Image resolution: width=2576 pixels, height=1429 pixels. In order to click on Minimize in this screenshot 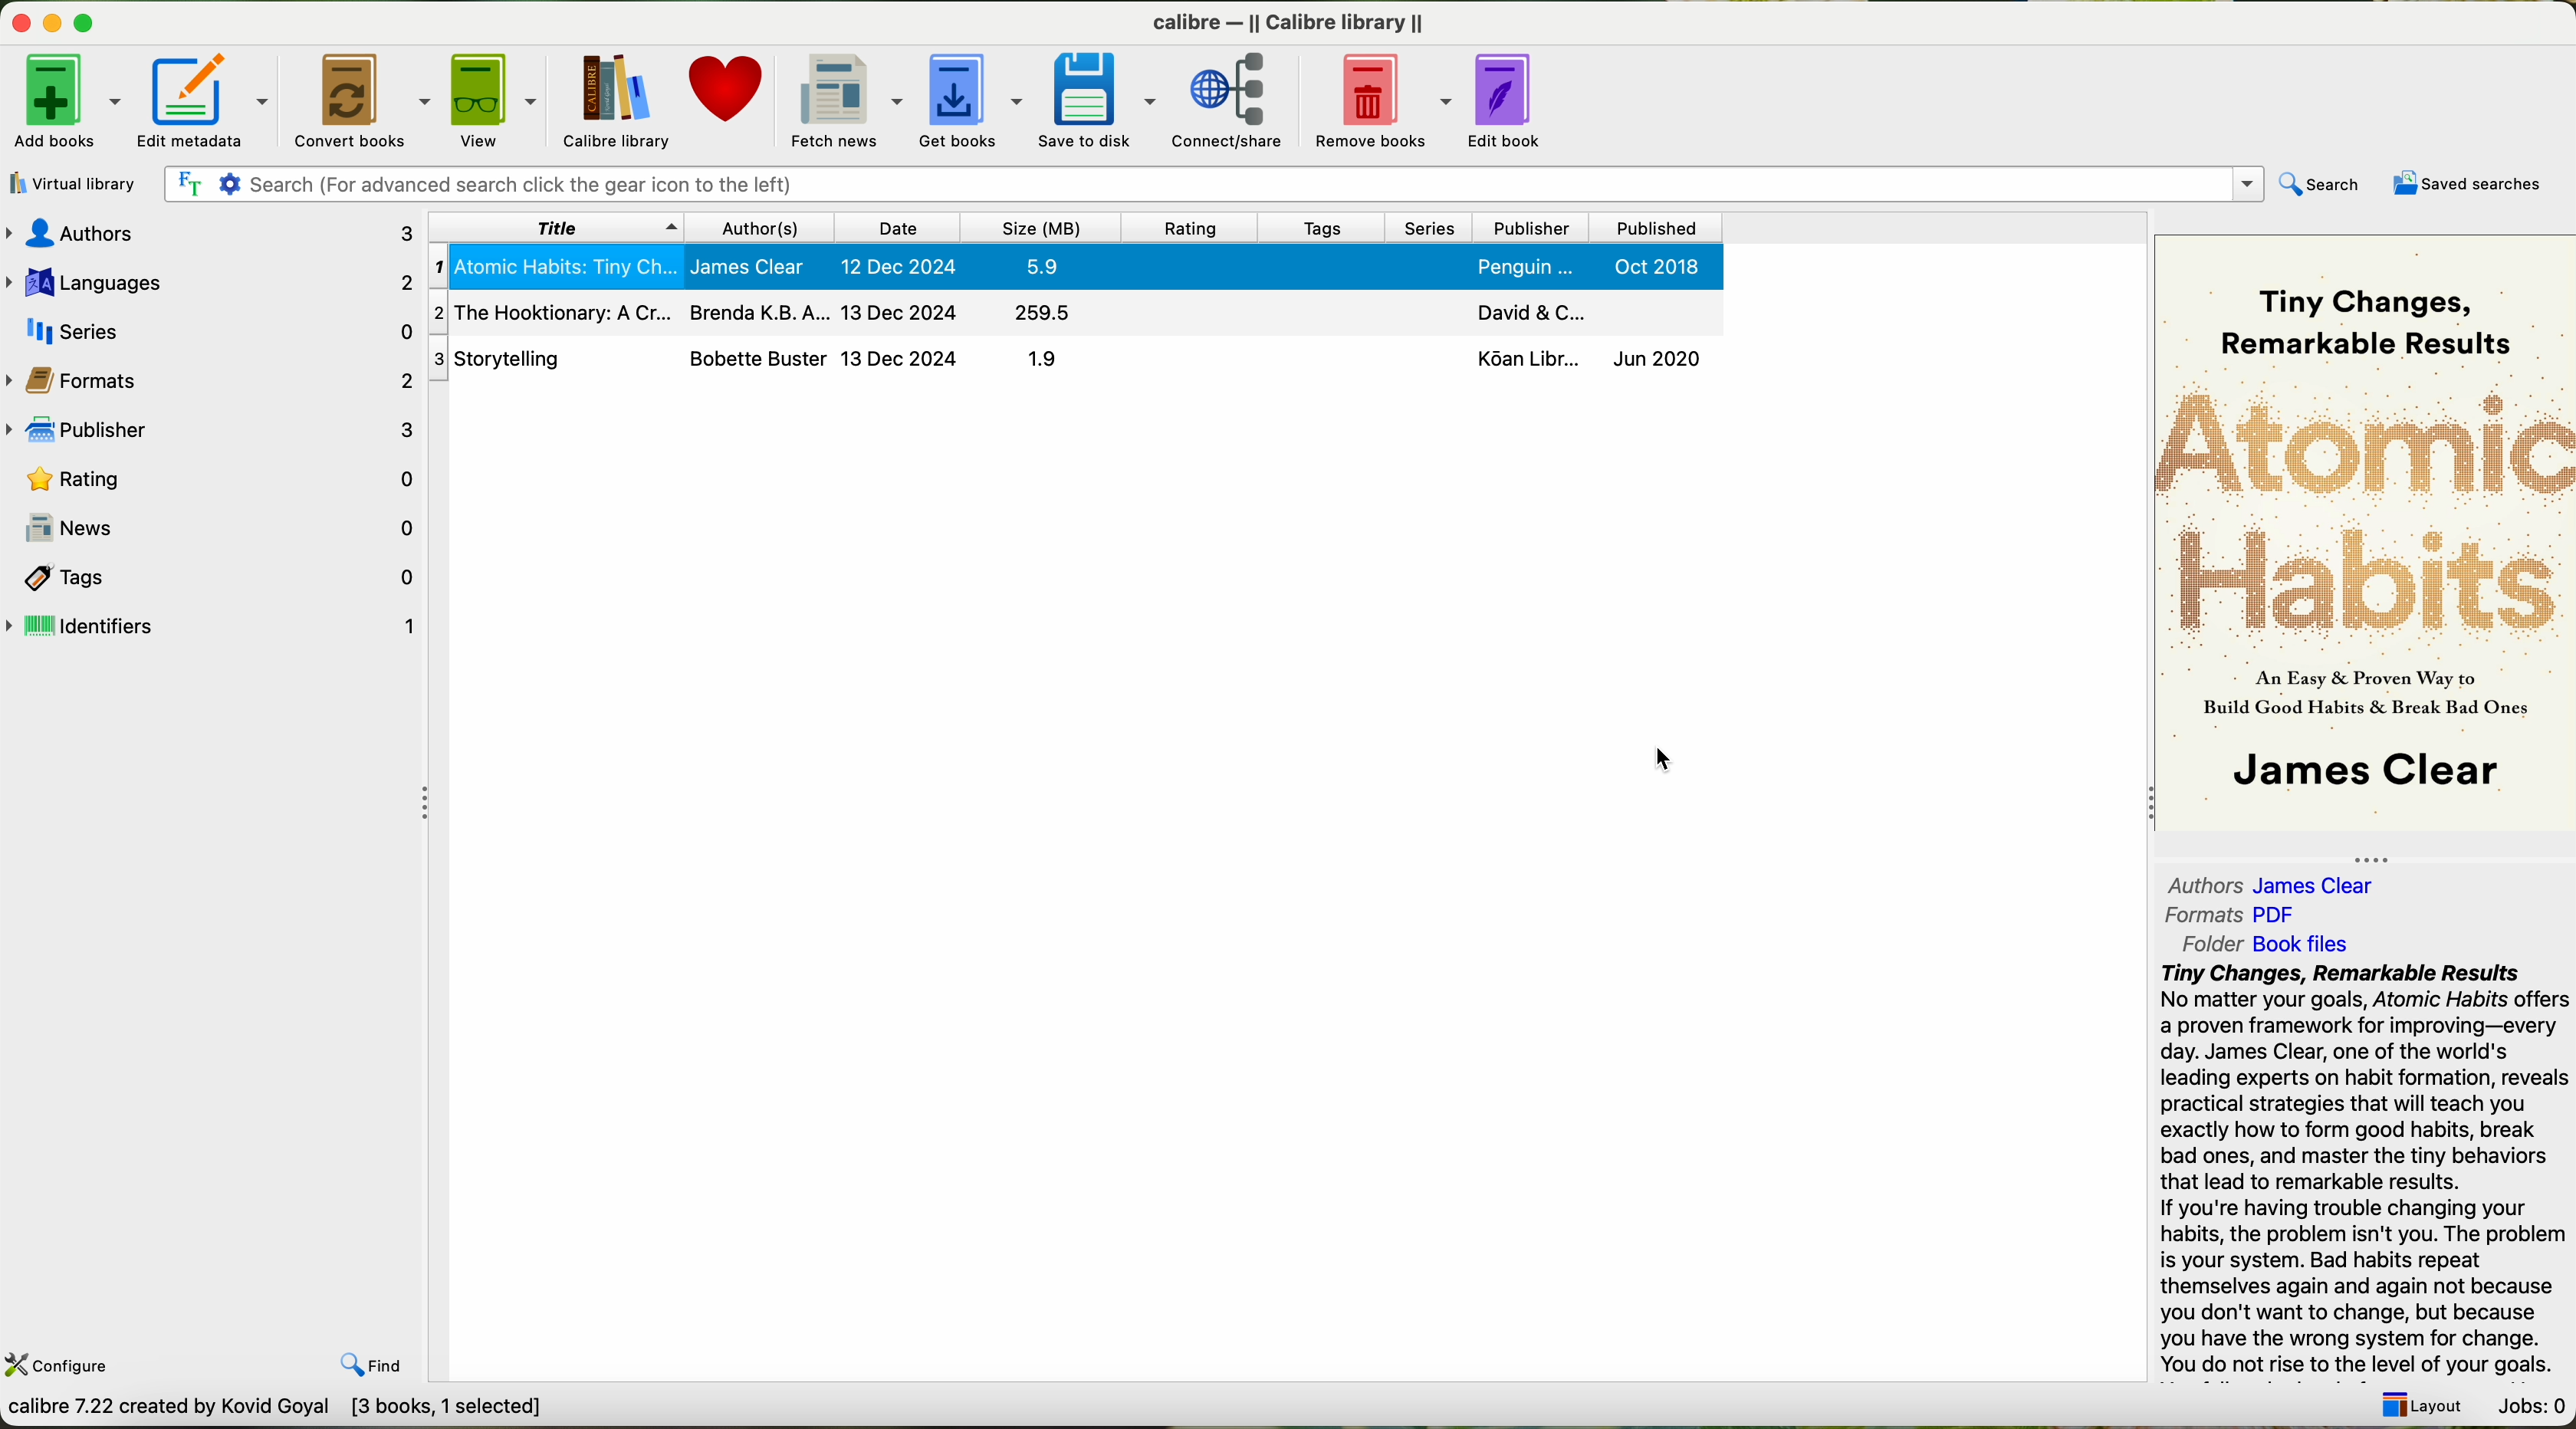, I will do `click(55, 25)`.